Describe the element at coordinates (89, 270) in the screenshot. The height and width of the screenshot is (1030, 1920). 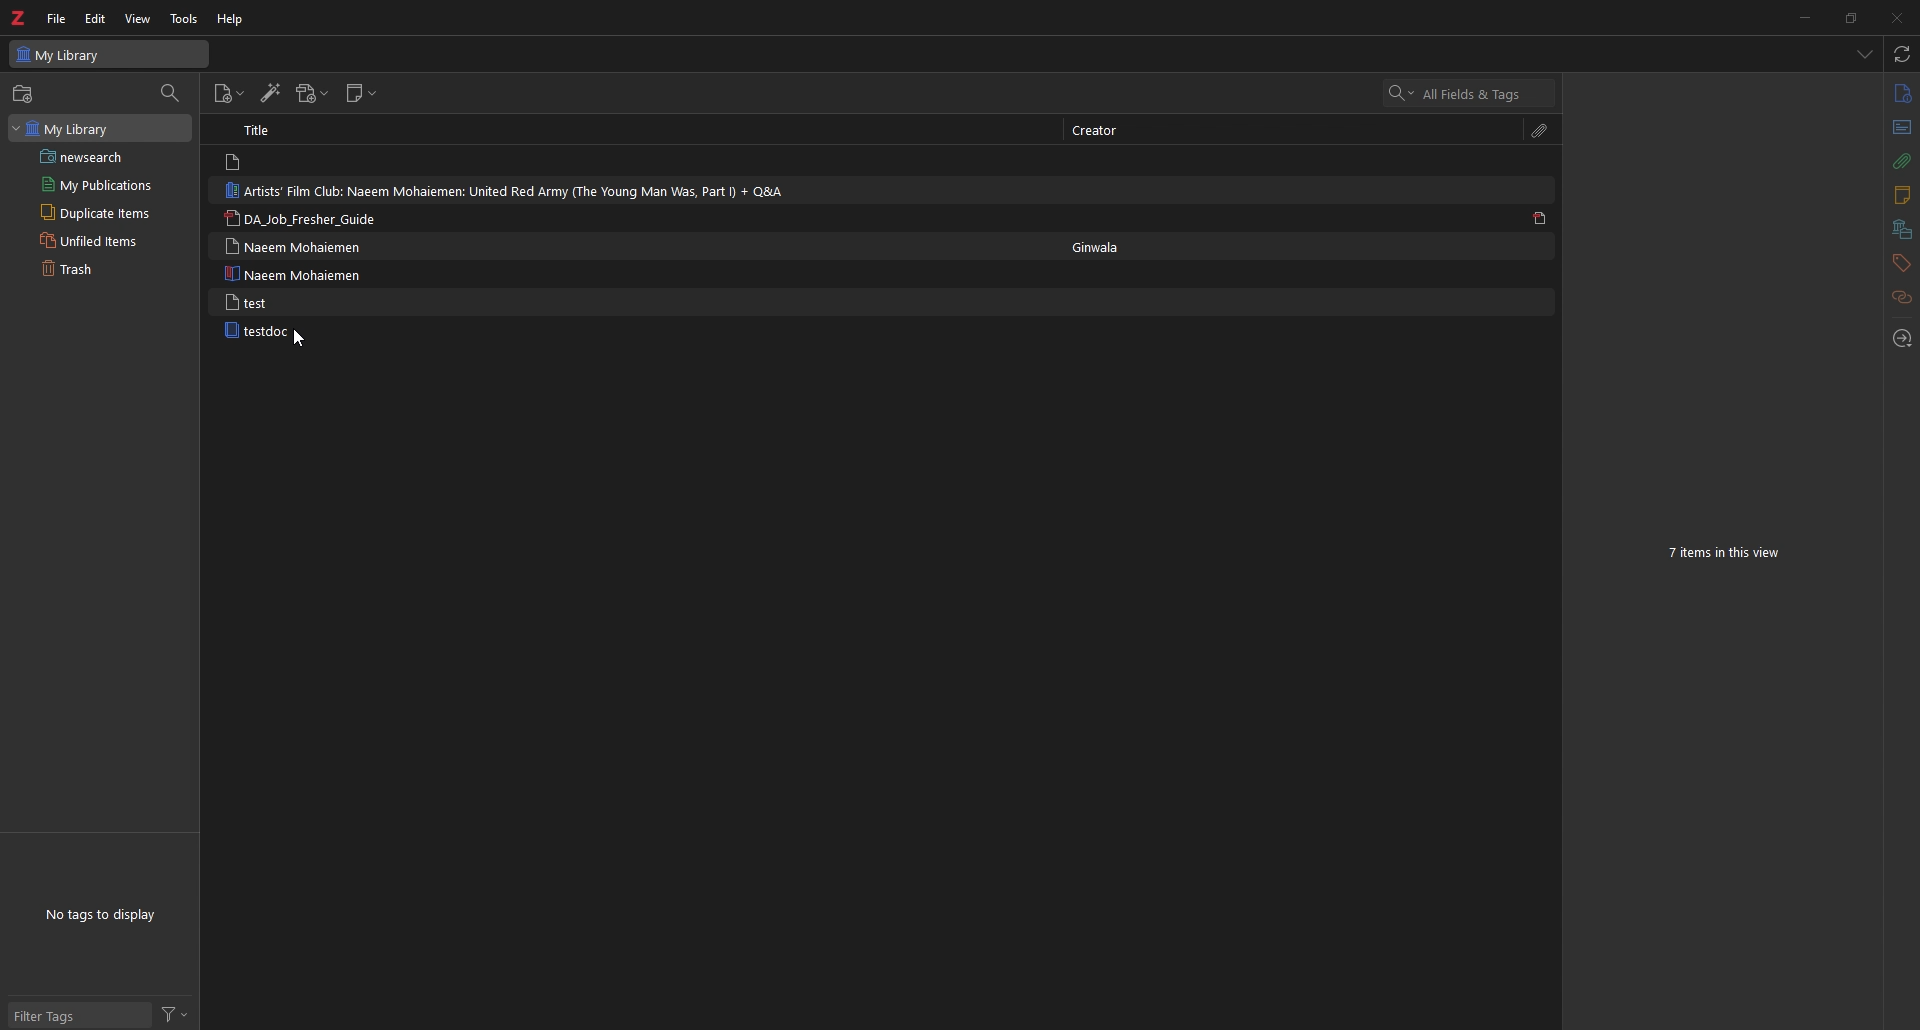
I see `trash` at that location.